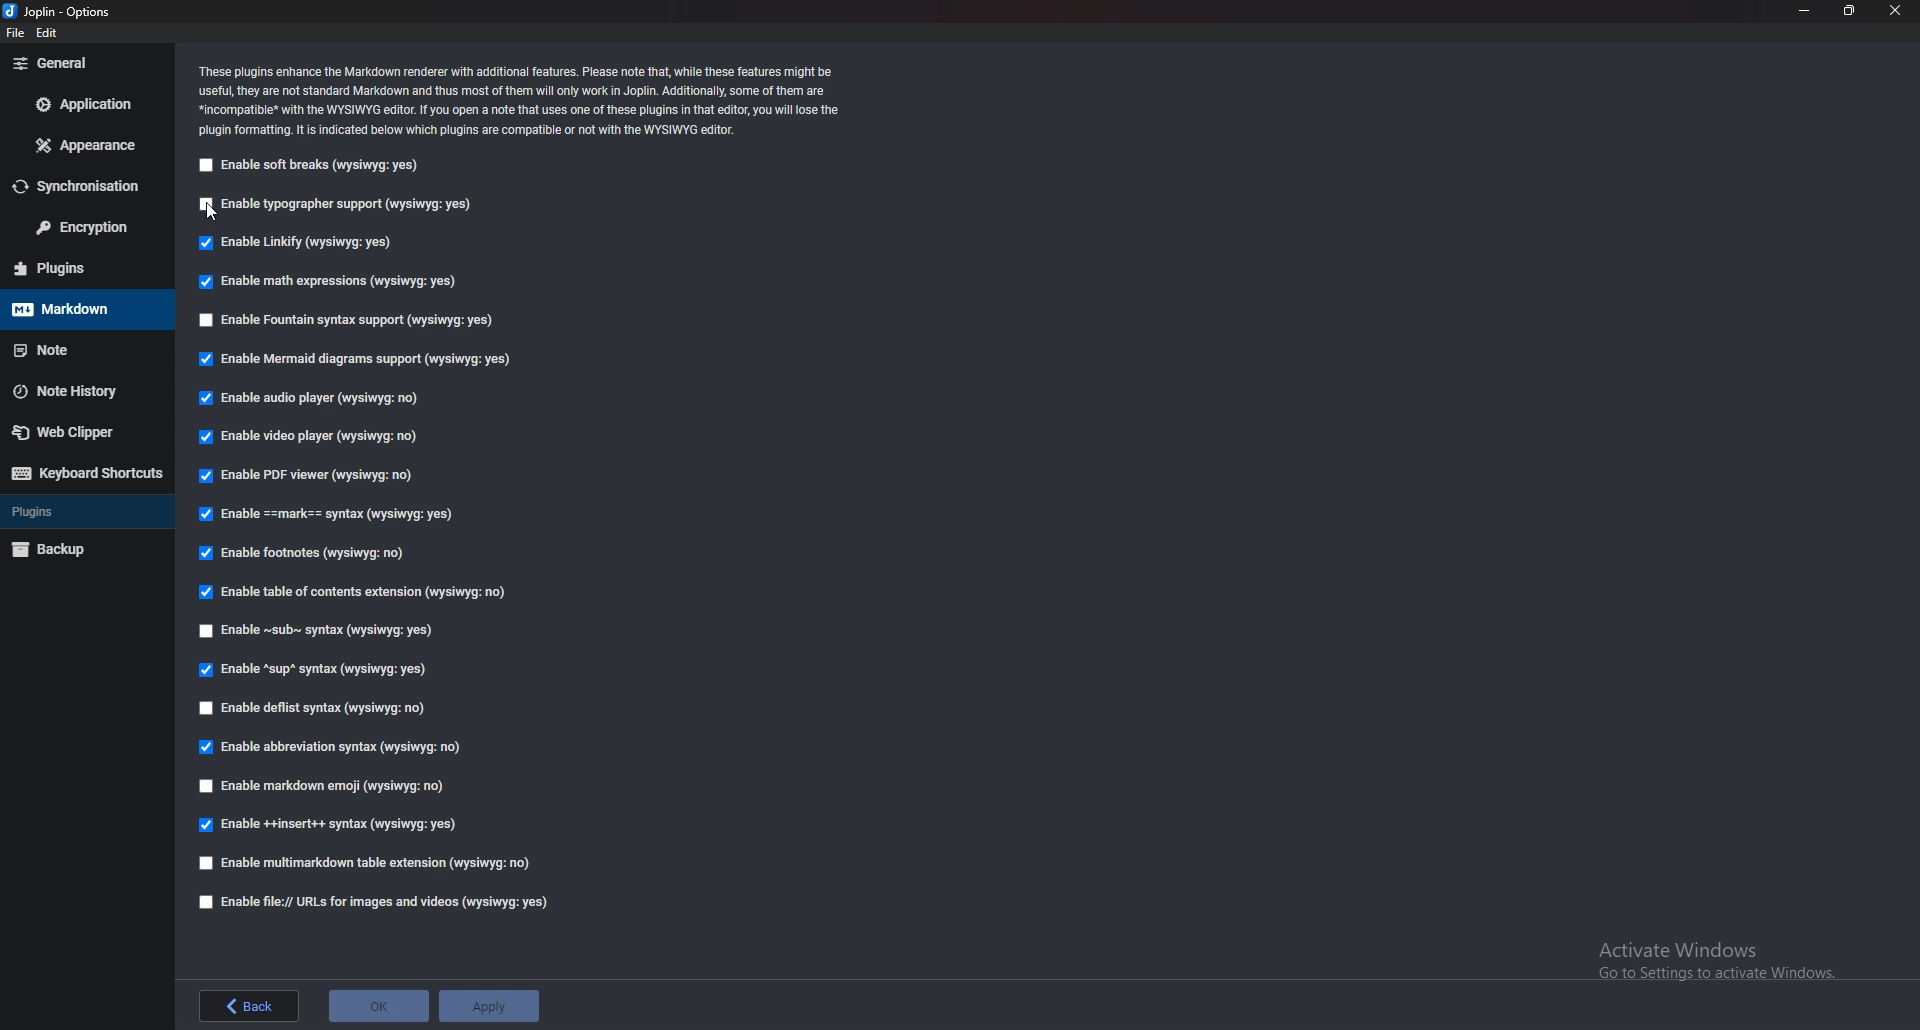  Describe the element at coordinates (382, 902) in the screenshot. I see `Enable file urls for images` at that location.